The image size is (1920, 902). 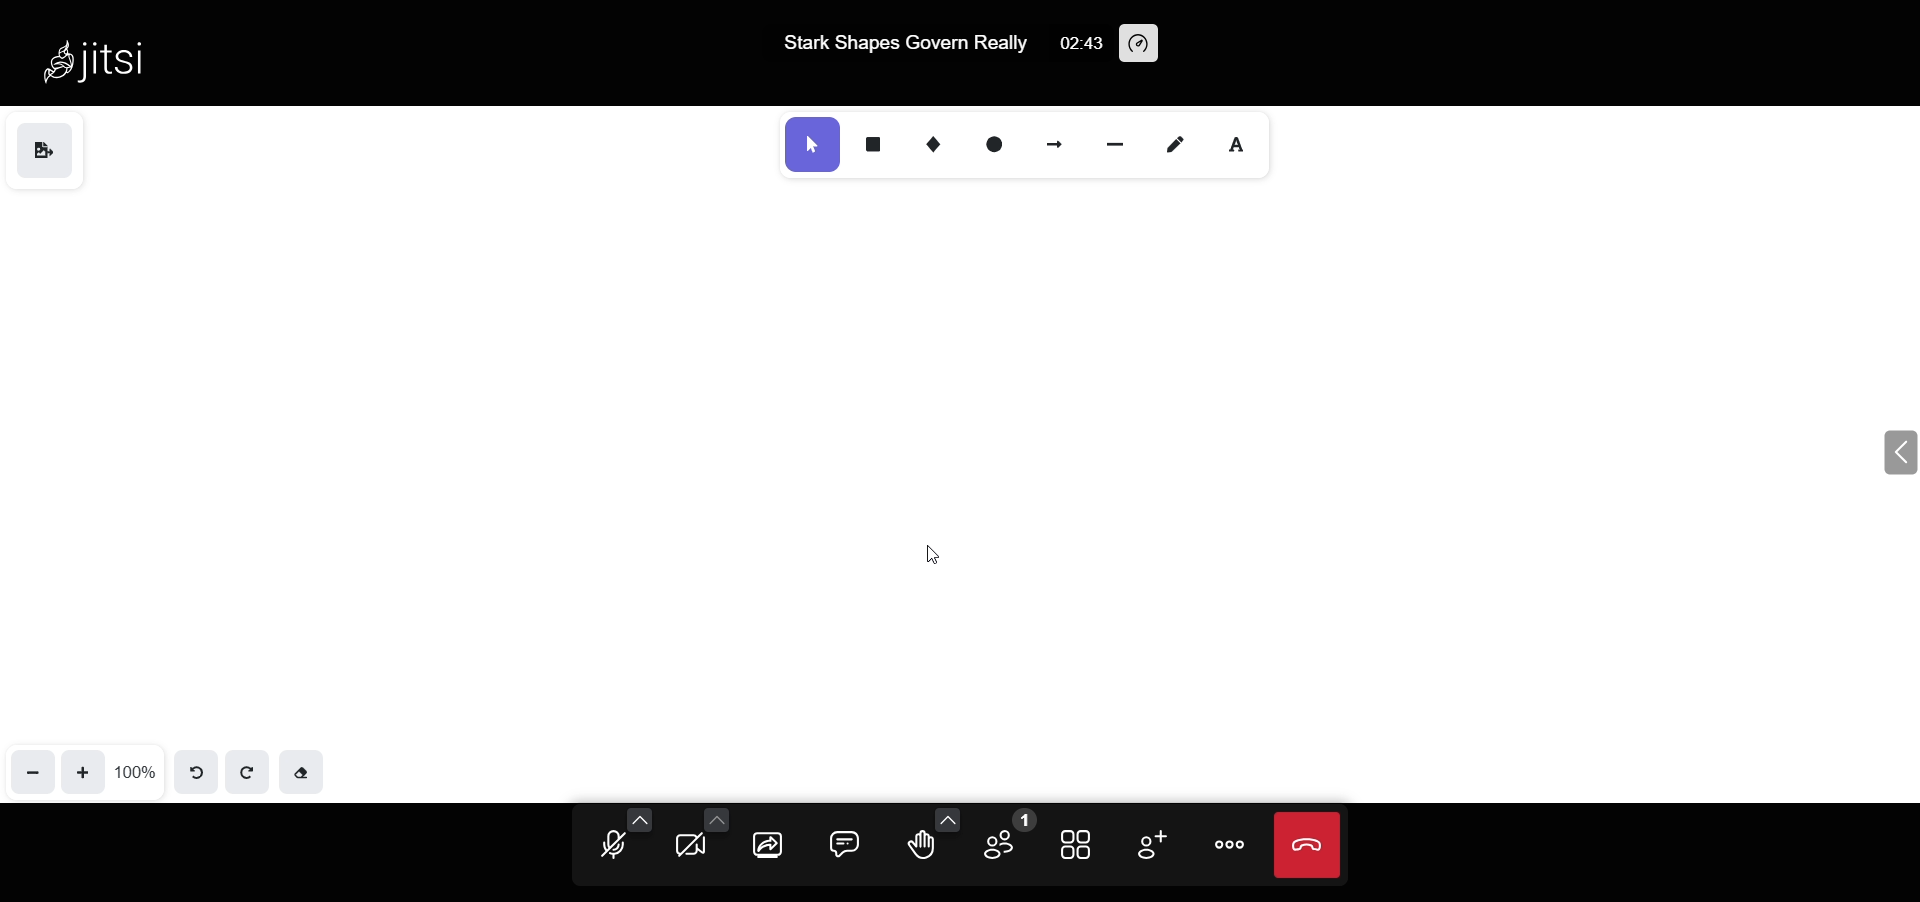 What do you see at coordinates (86, 770) in the screenshot?
I see `zoom in` at bounding box center [86, 770].